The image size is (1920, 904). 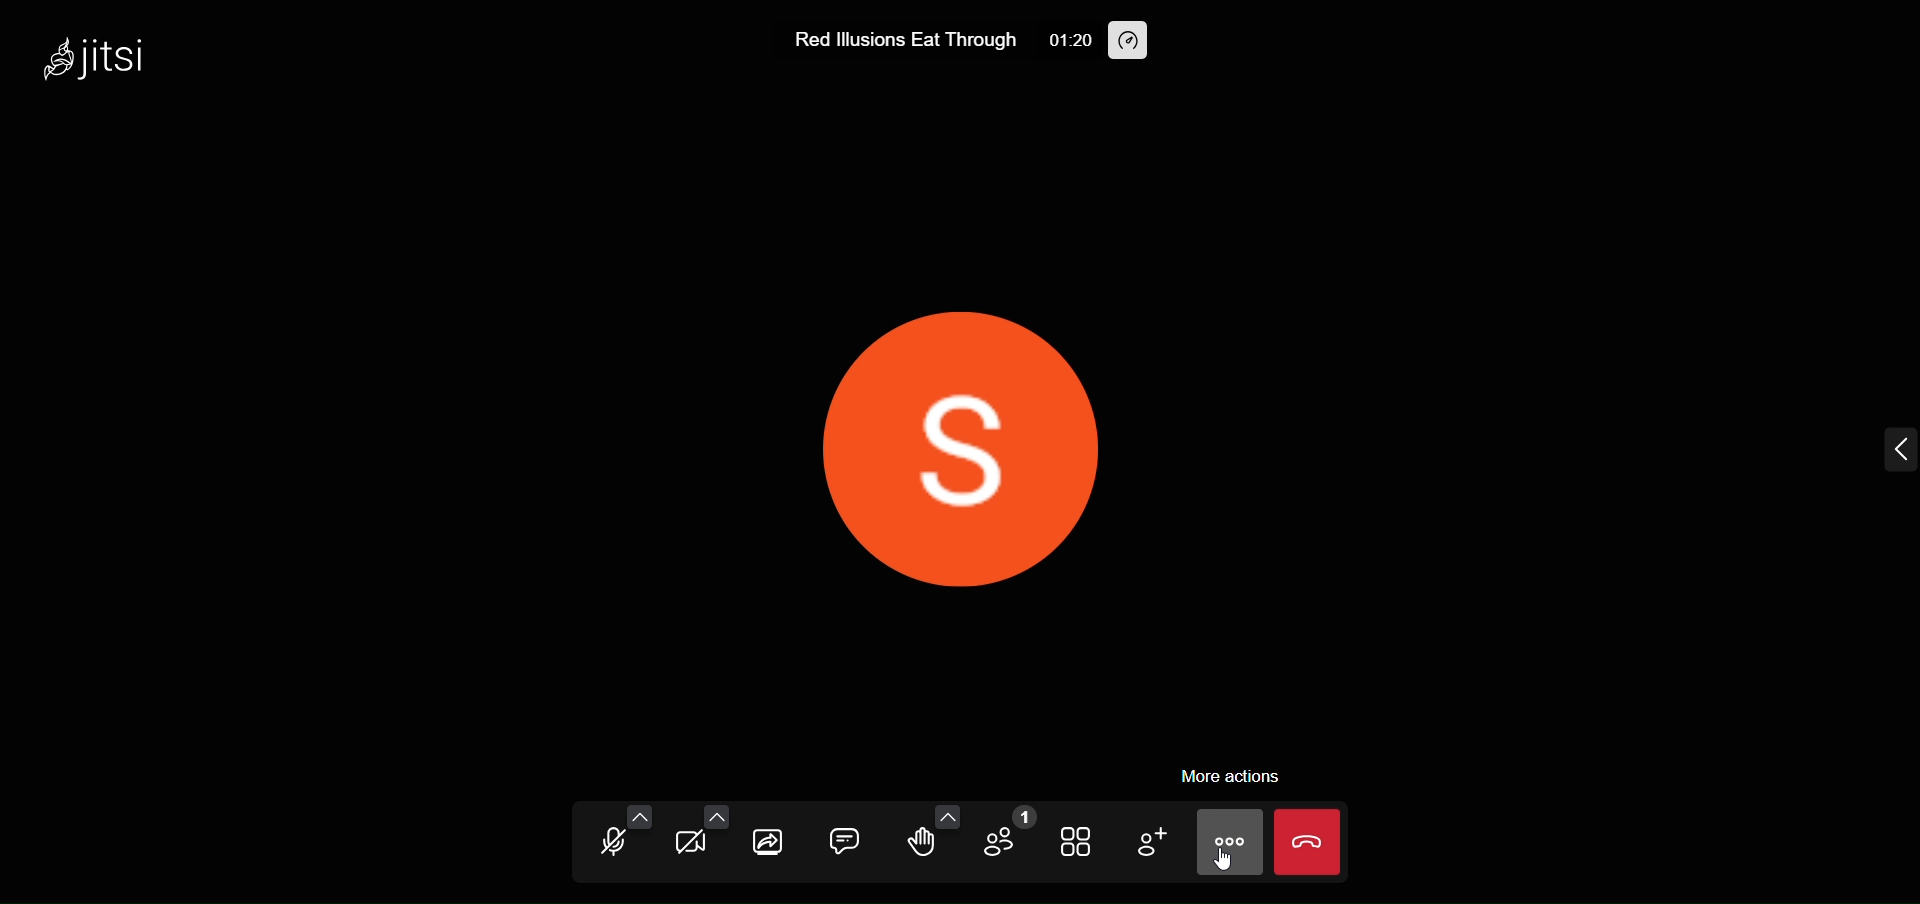 What do you see at coordinates (719, 817) in the screenshot?
I see `more camera options` at bounding box center [719, 817].